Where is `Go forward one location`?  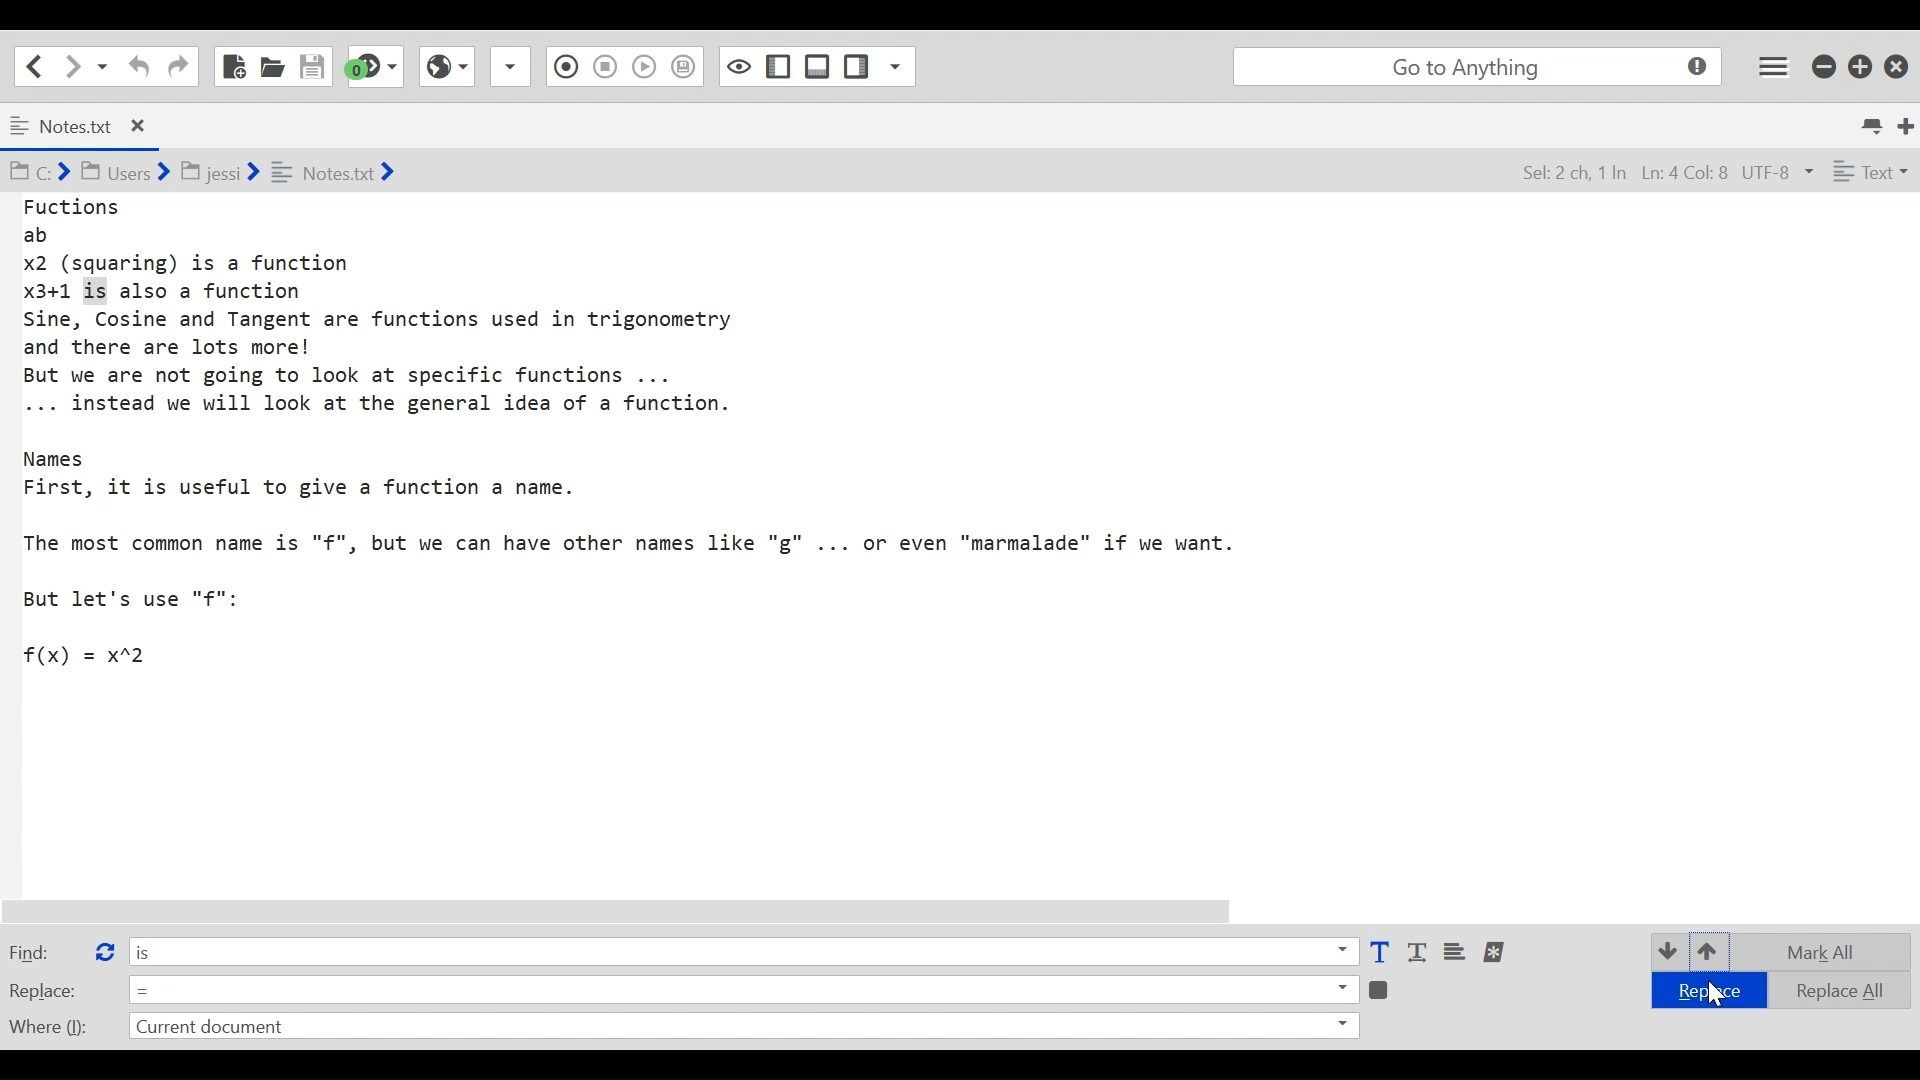
Go forward one location is located at coordinates (74, 65).